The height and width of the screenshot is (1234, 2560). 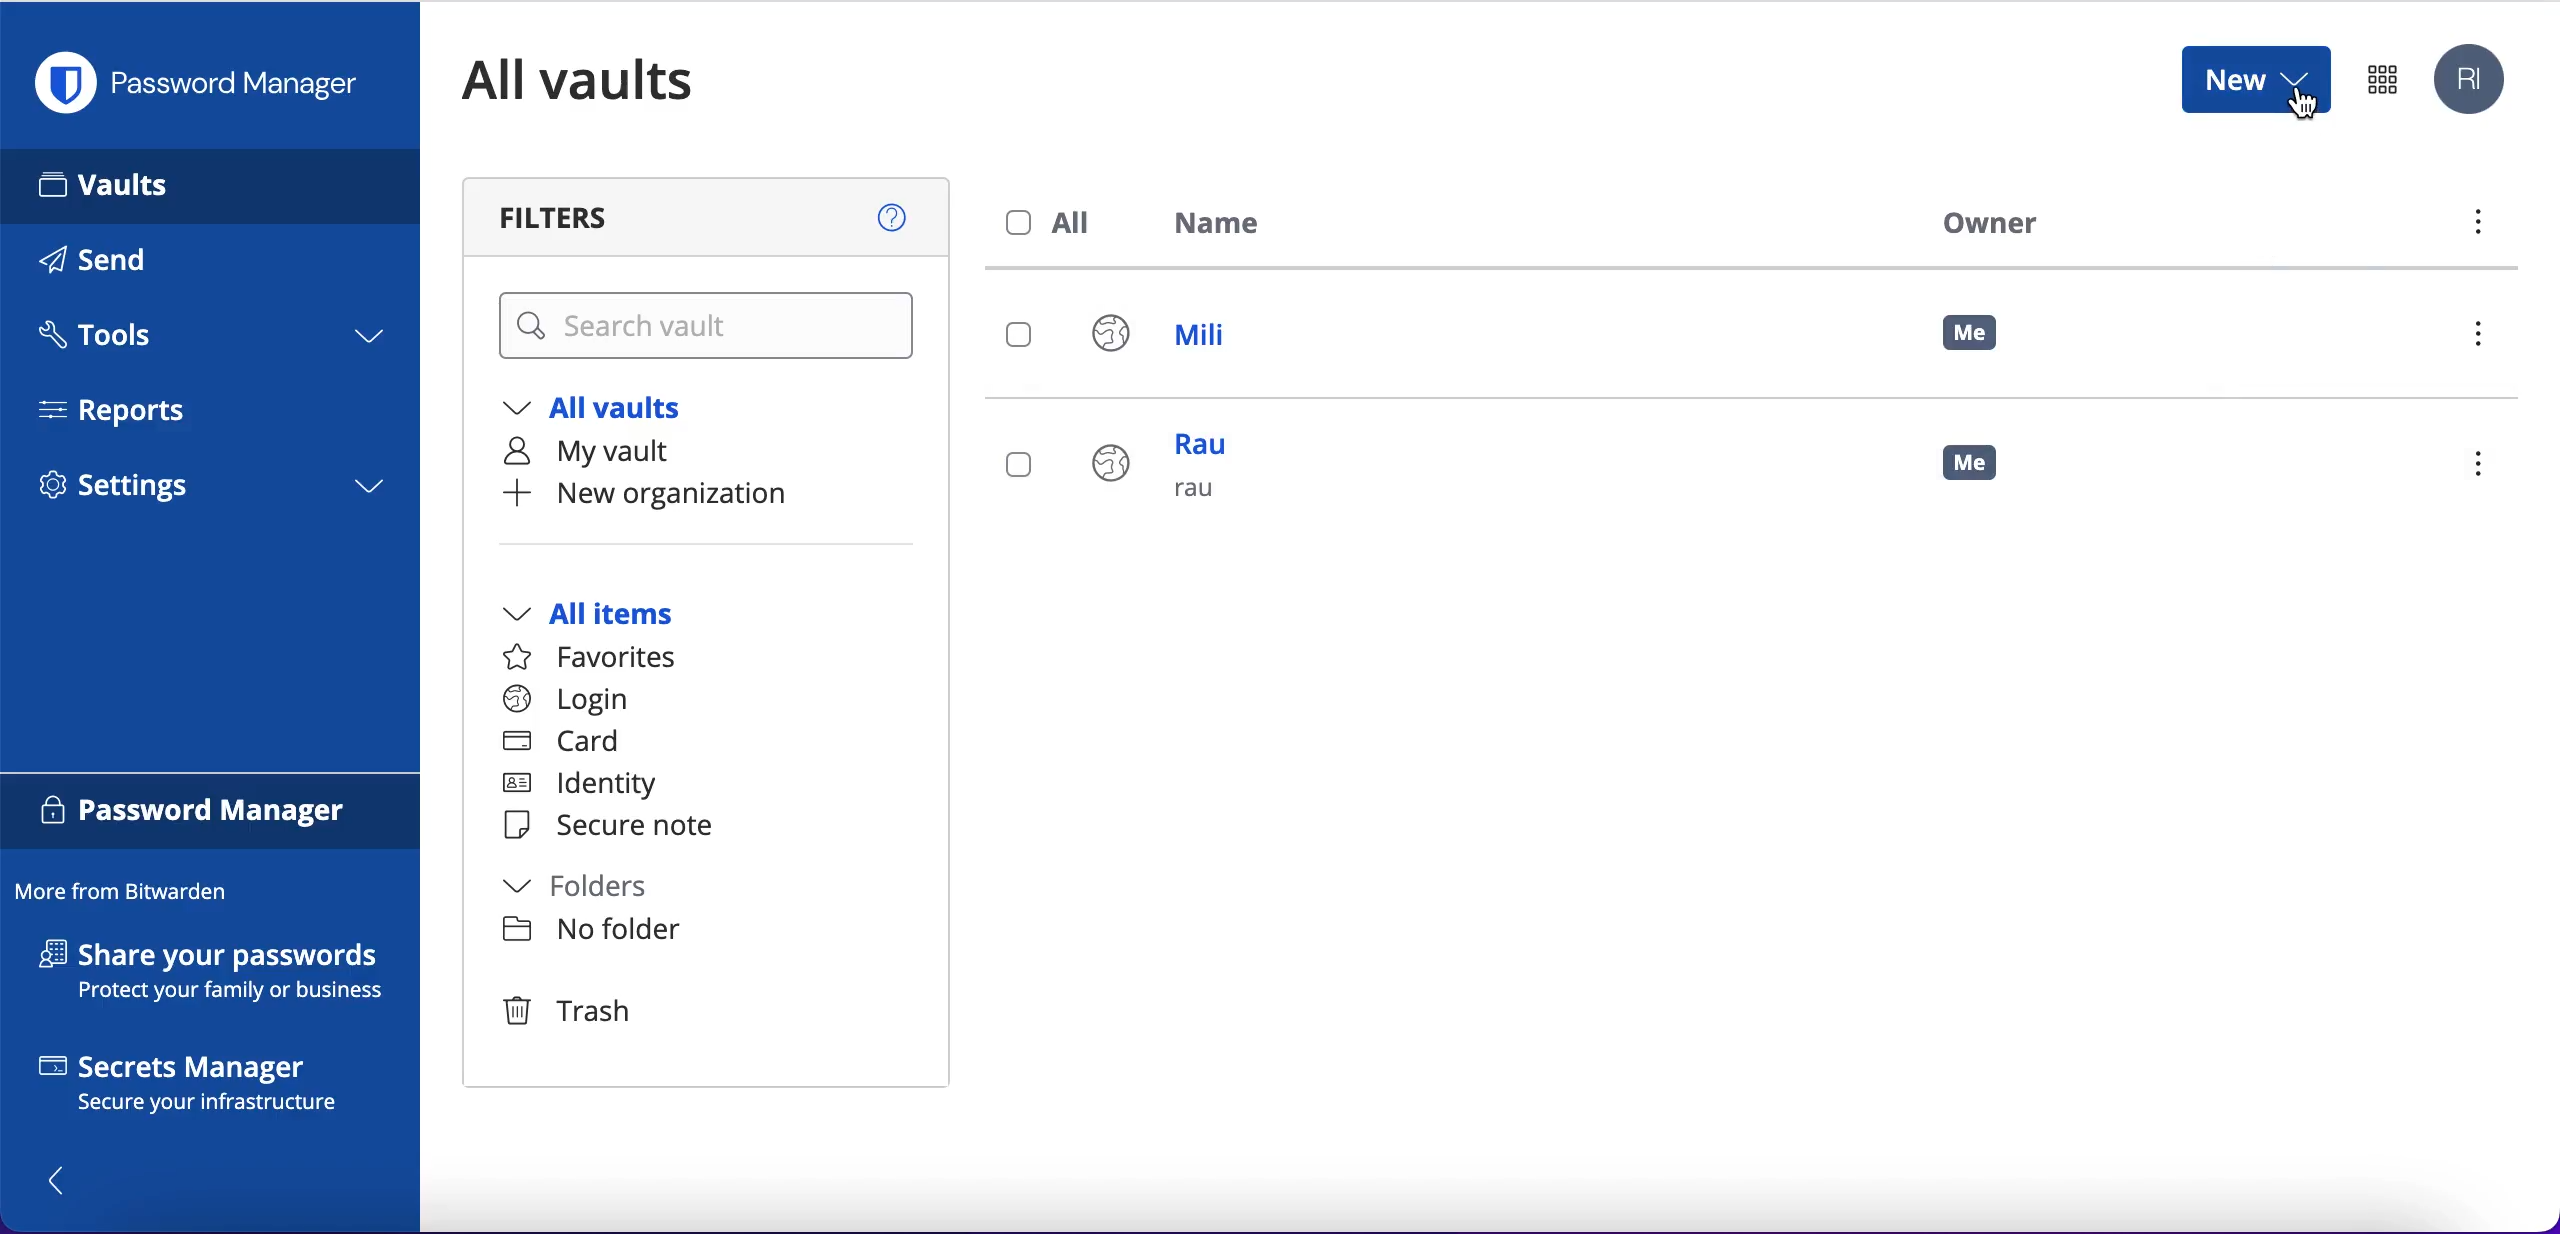 I want to click on menu , so click(x=2486, y=339).